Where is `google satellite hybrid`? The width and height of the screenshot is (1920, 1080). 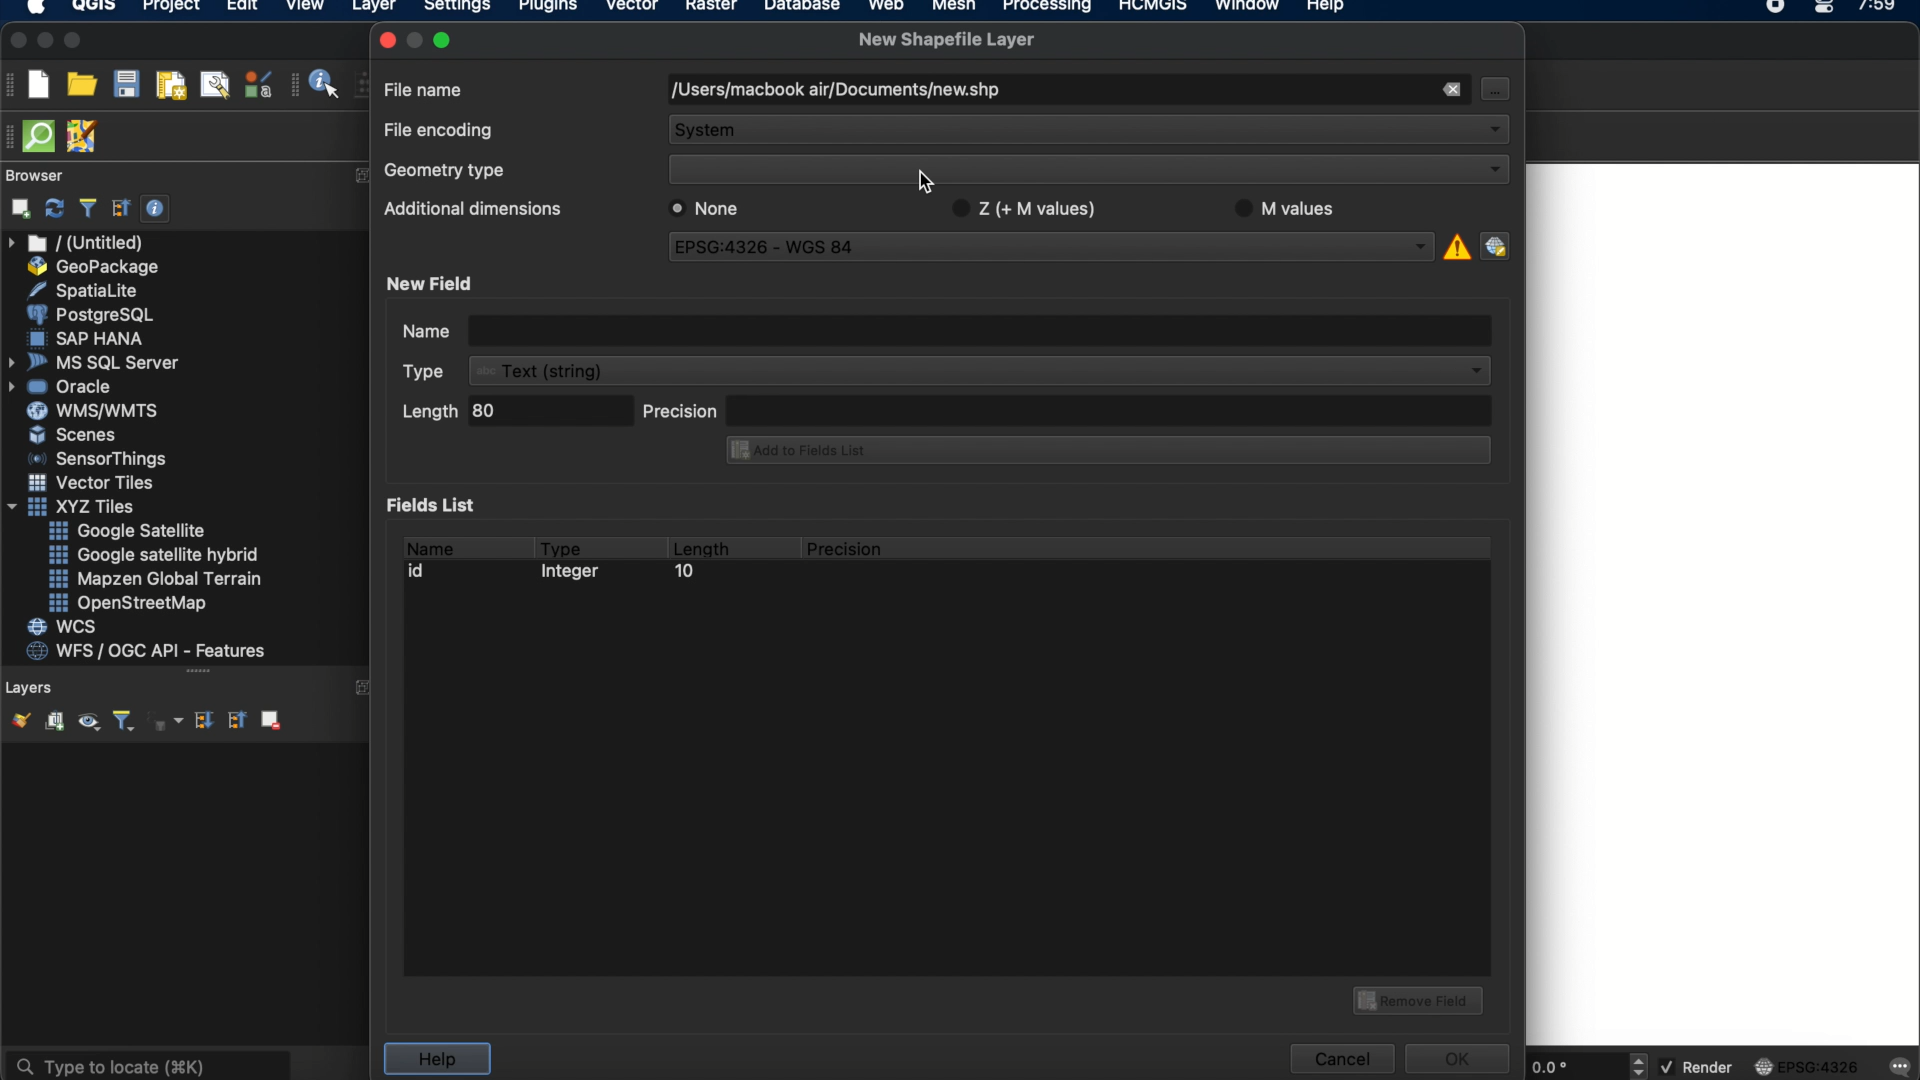 google satellite hybrid is located at coordinates (156, 555).